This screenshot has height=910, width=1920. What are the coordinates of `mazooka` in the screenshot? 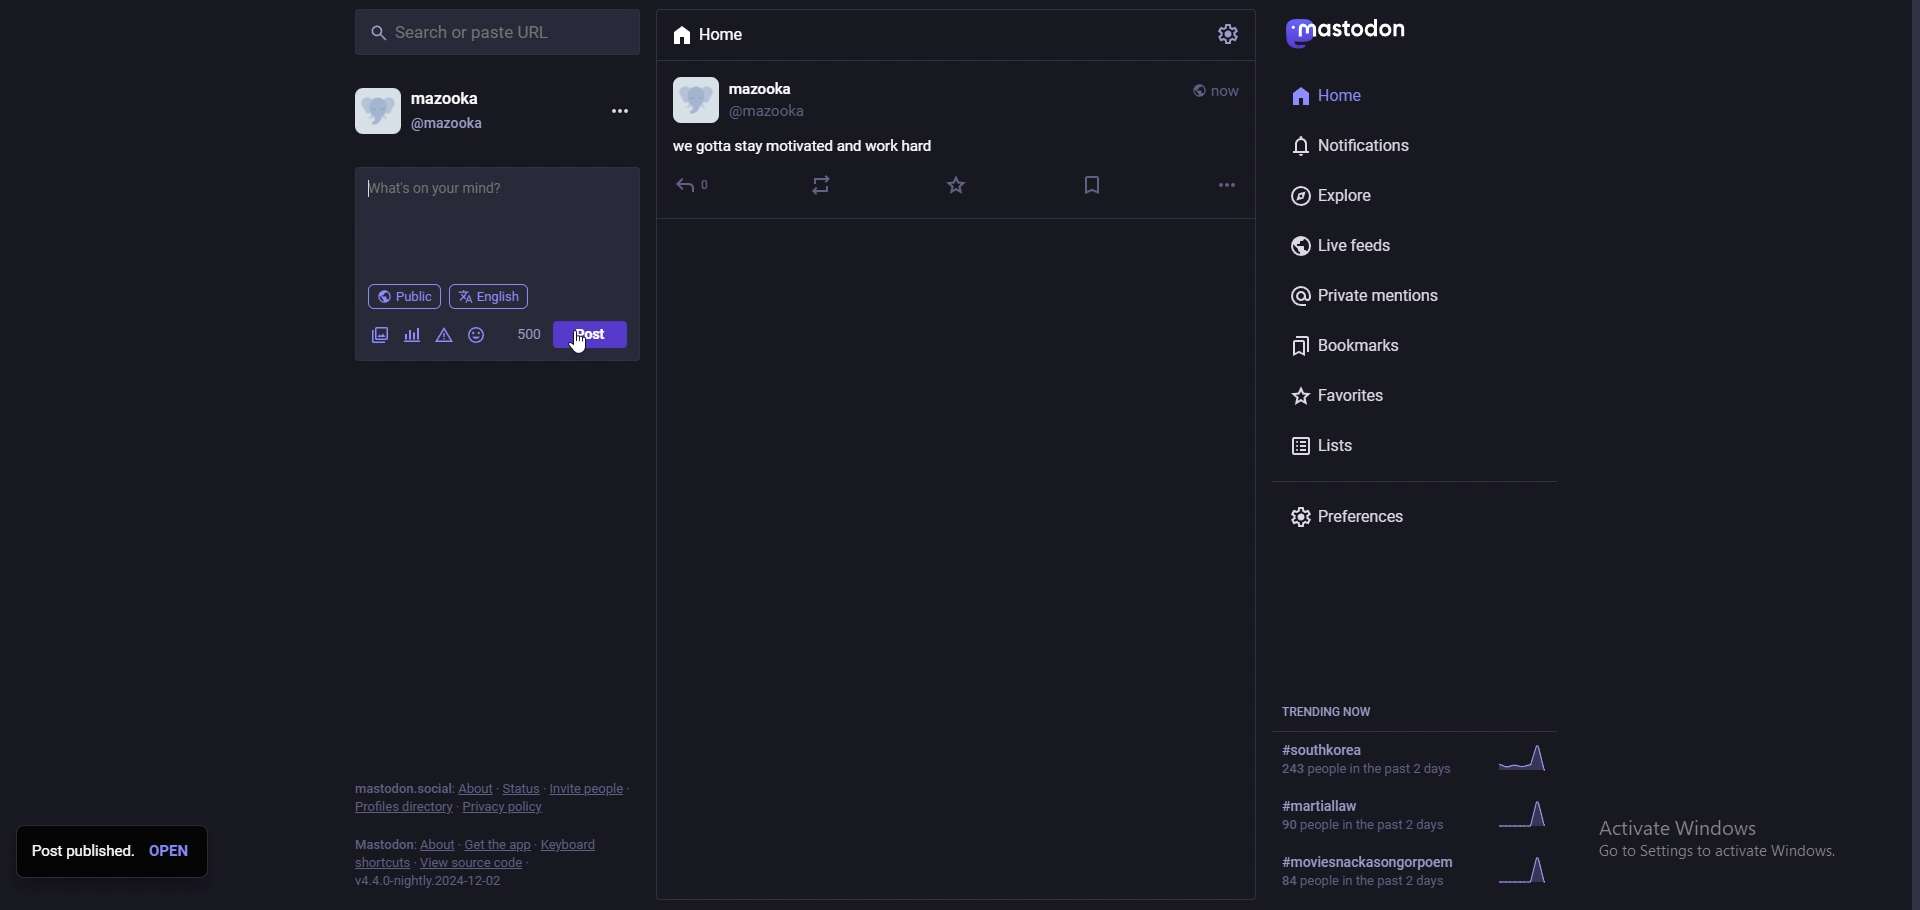 It's located at (474, 97).